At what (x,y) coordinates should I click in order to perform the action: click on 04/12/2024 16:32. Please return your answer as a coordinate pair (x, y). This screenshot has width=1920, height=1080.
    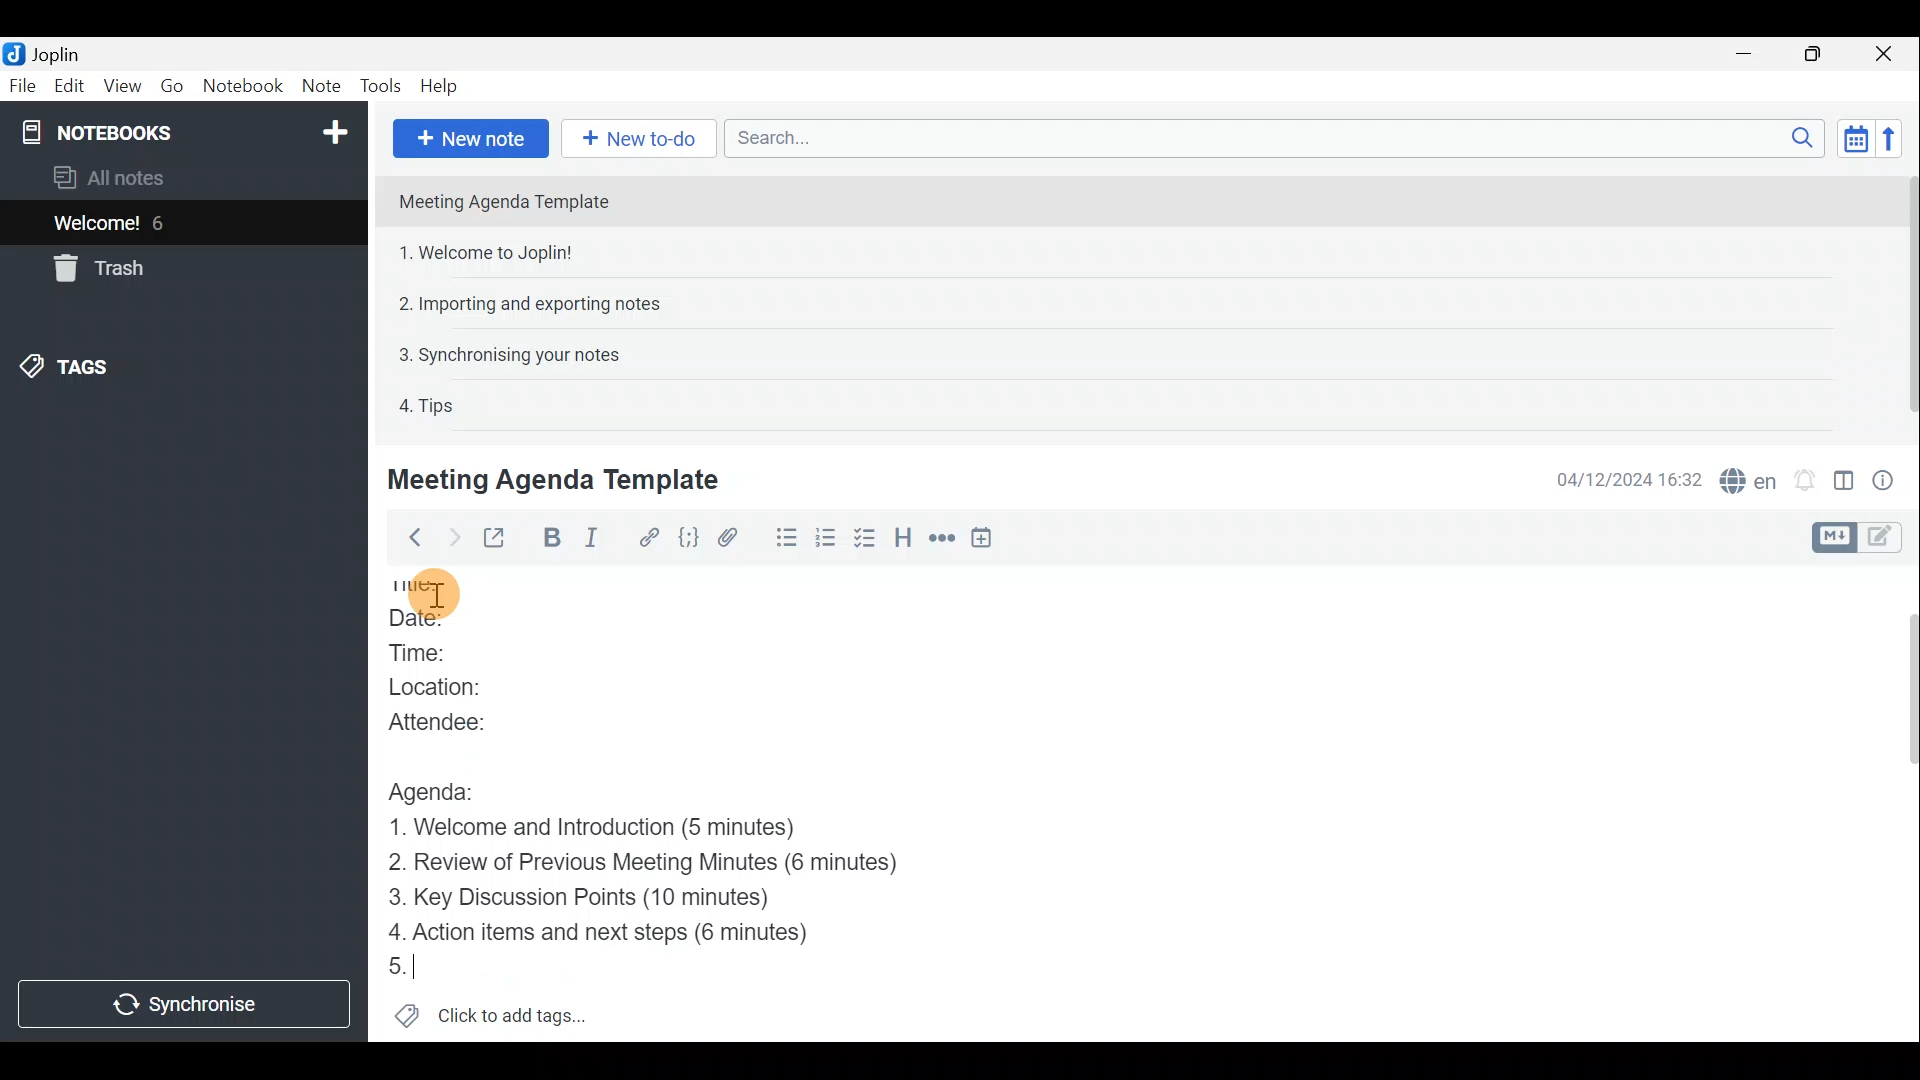
    Looking at the image, I should click on (1619, 478).